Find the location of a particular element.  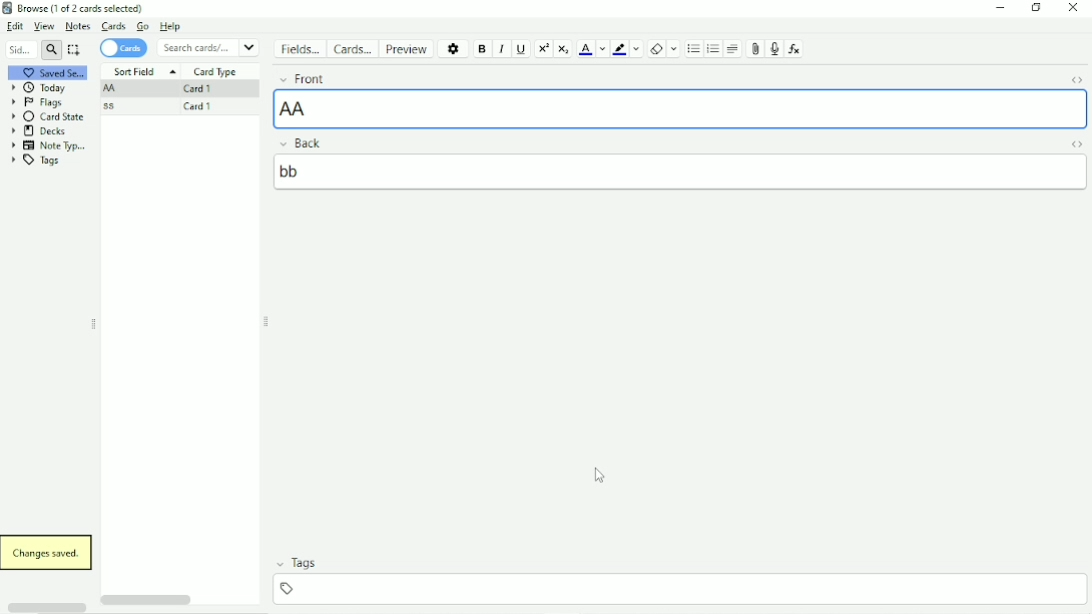

Note Type is located at coordinates (49, 146).